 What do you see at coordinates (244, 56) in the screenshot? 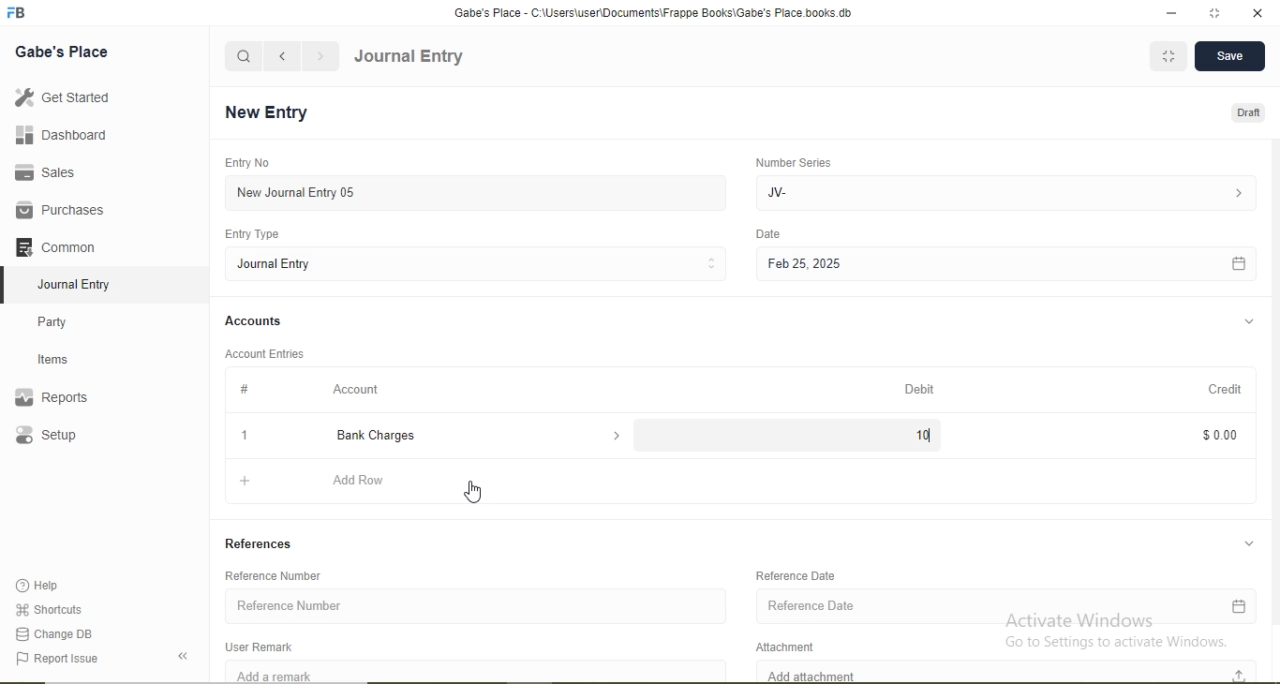
I see `search` at bounding box center [244, 56].